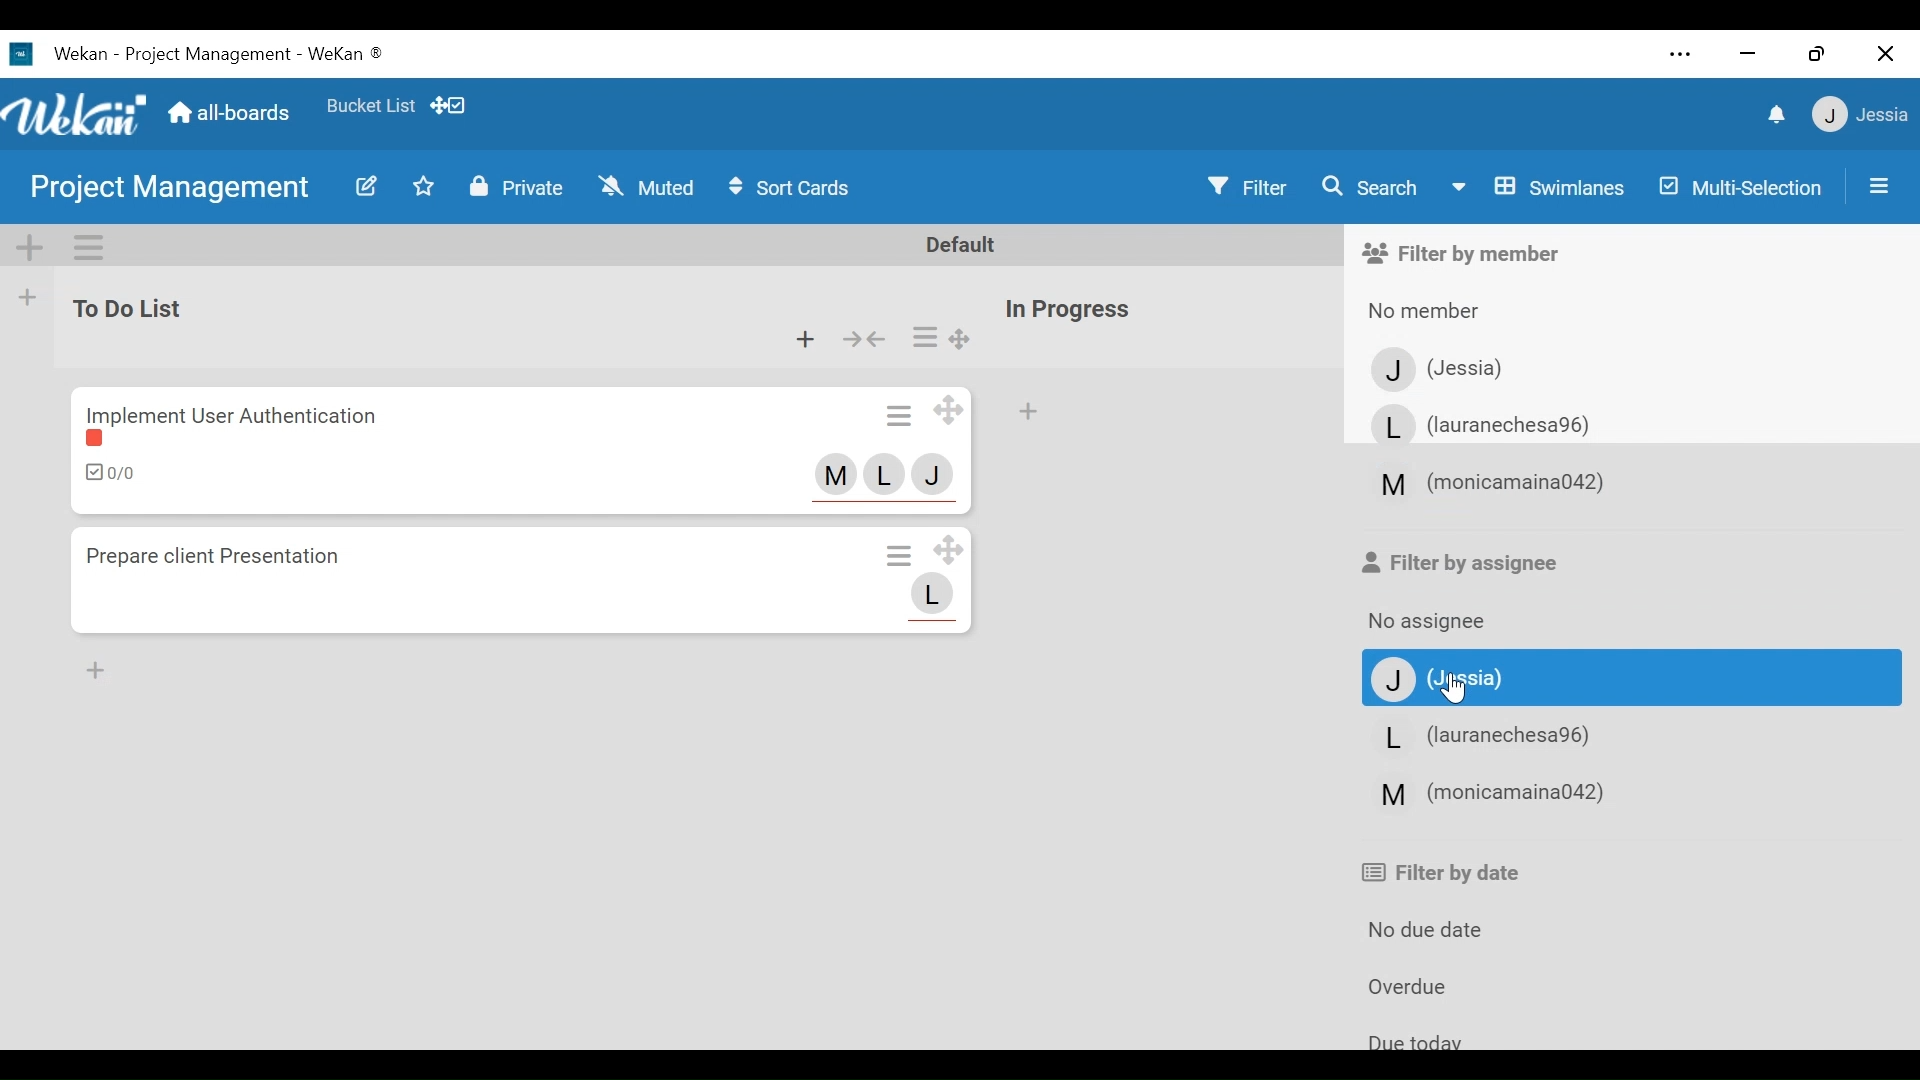 This screenshot has height=1080, width=1920. Describe the element at coordinates (955, 244) in the screenshot. I see `Default` at that location.